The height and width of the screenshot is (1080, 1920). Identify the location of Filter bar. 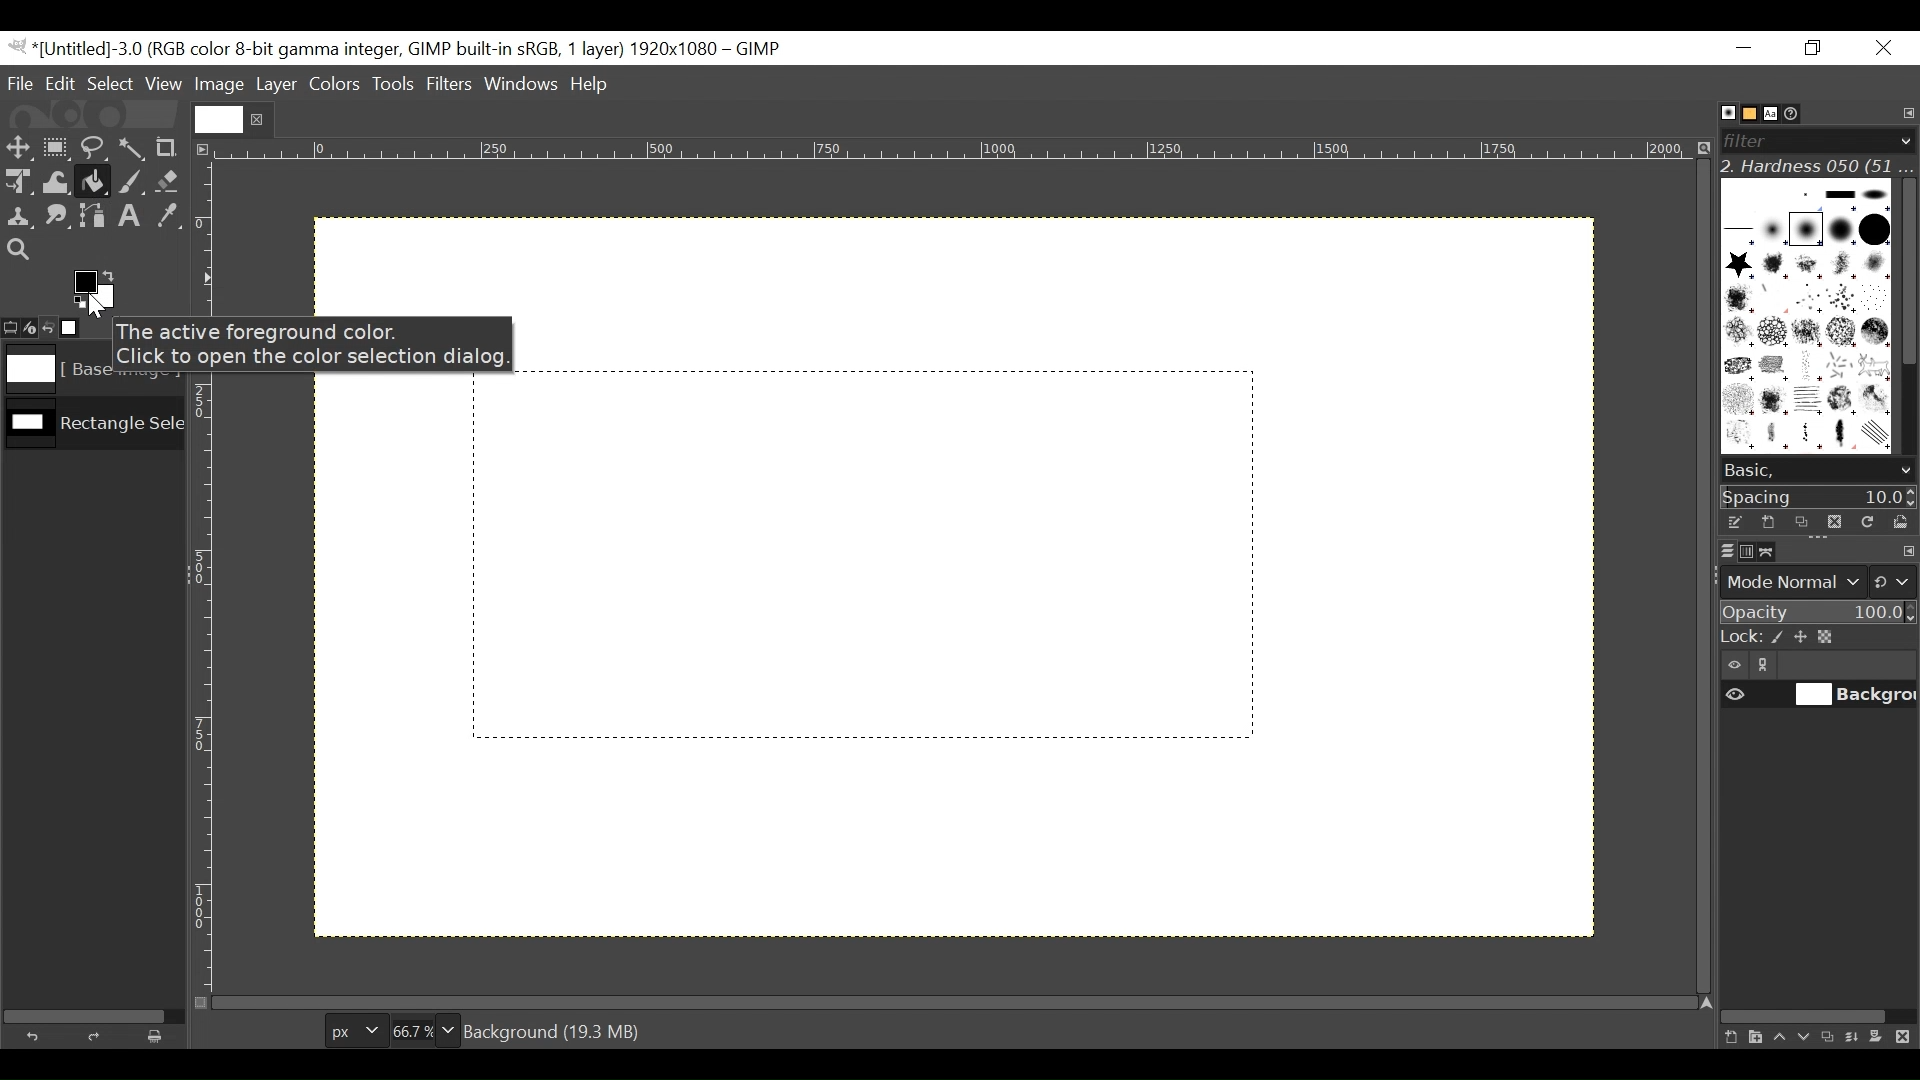
(1816, 139).